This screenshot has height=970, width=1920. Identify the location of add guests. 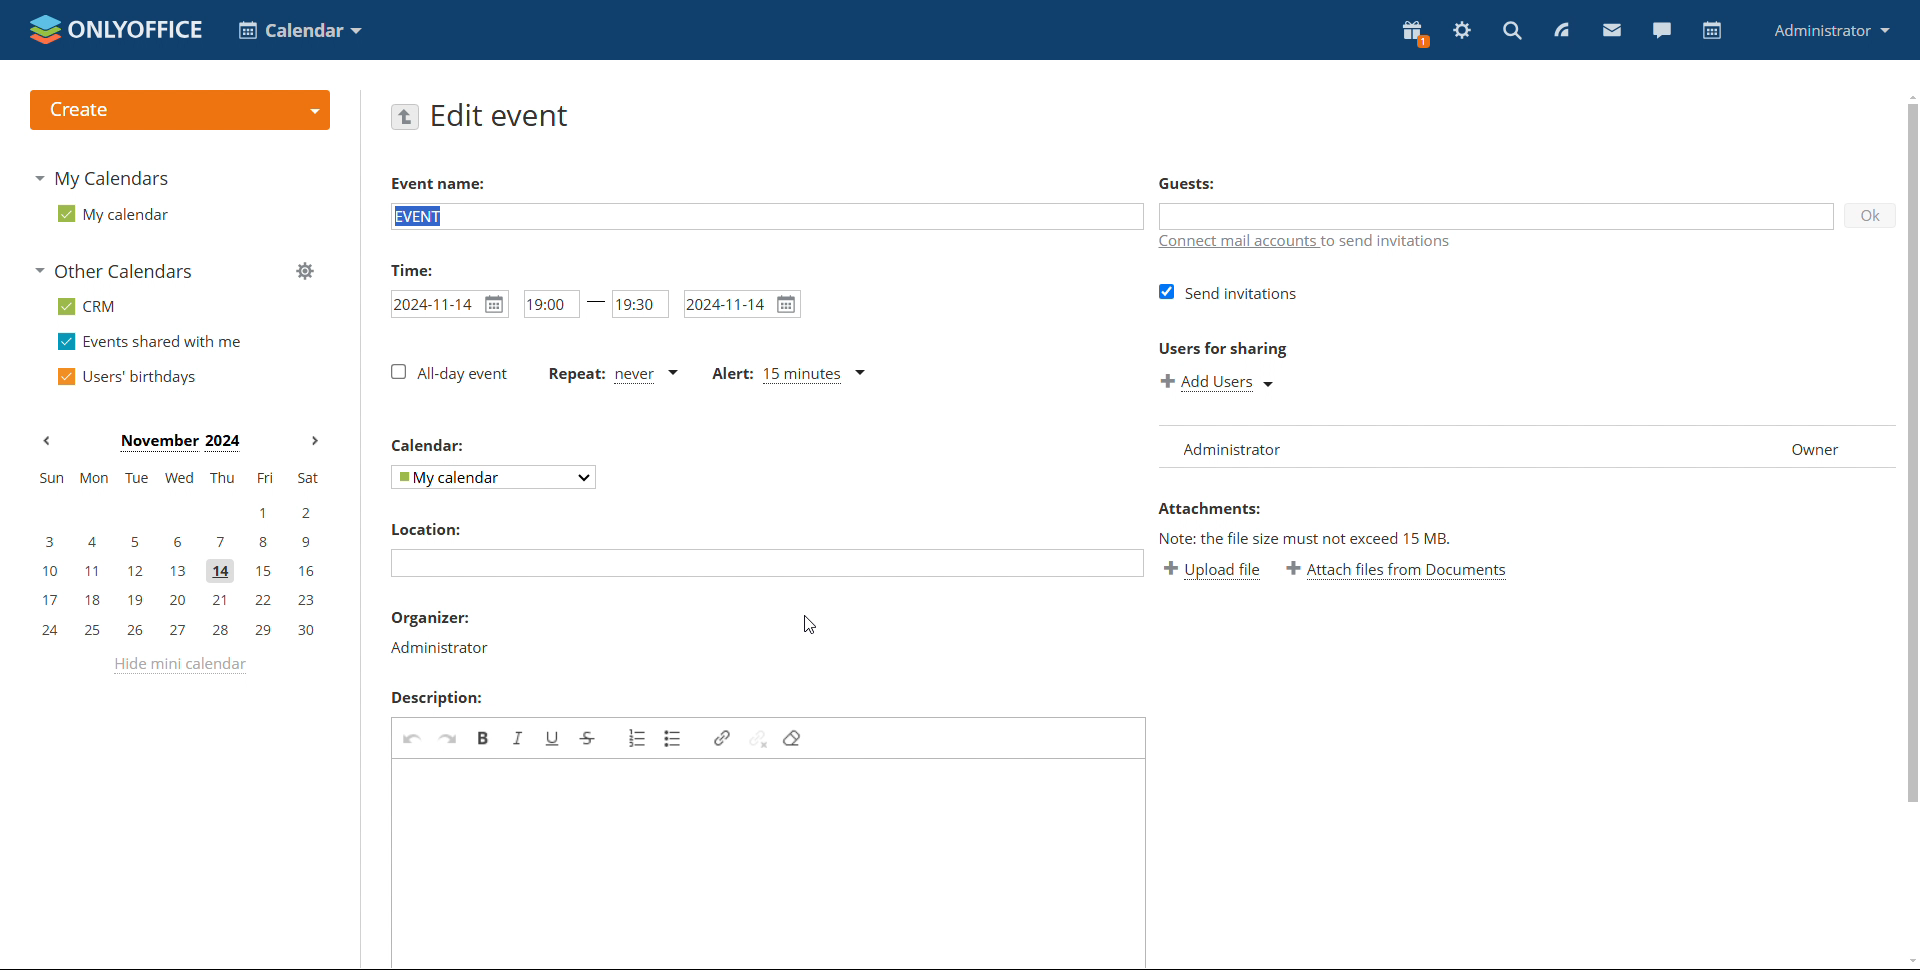
(1498, 213).